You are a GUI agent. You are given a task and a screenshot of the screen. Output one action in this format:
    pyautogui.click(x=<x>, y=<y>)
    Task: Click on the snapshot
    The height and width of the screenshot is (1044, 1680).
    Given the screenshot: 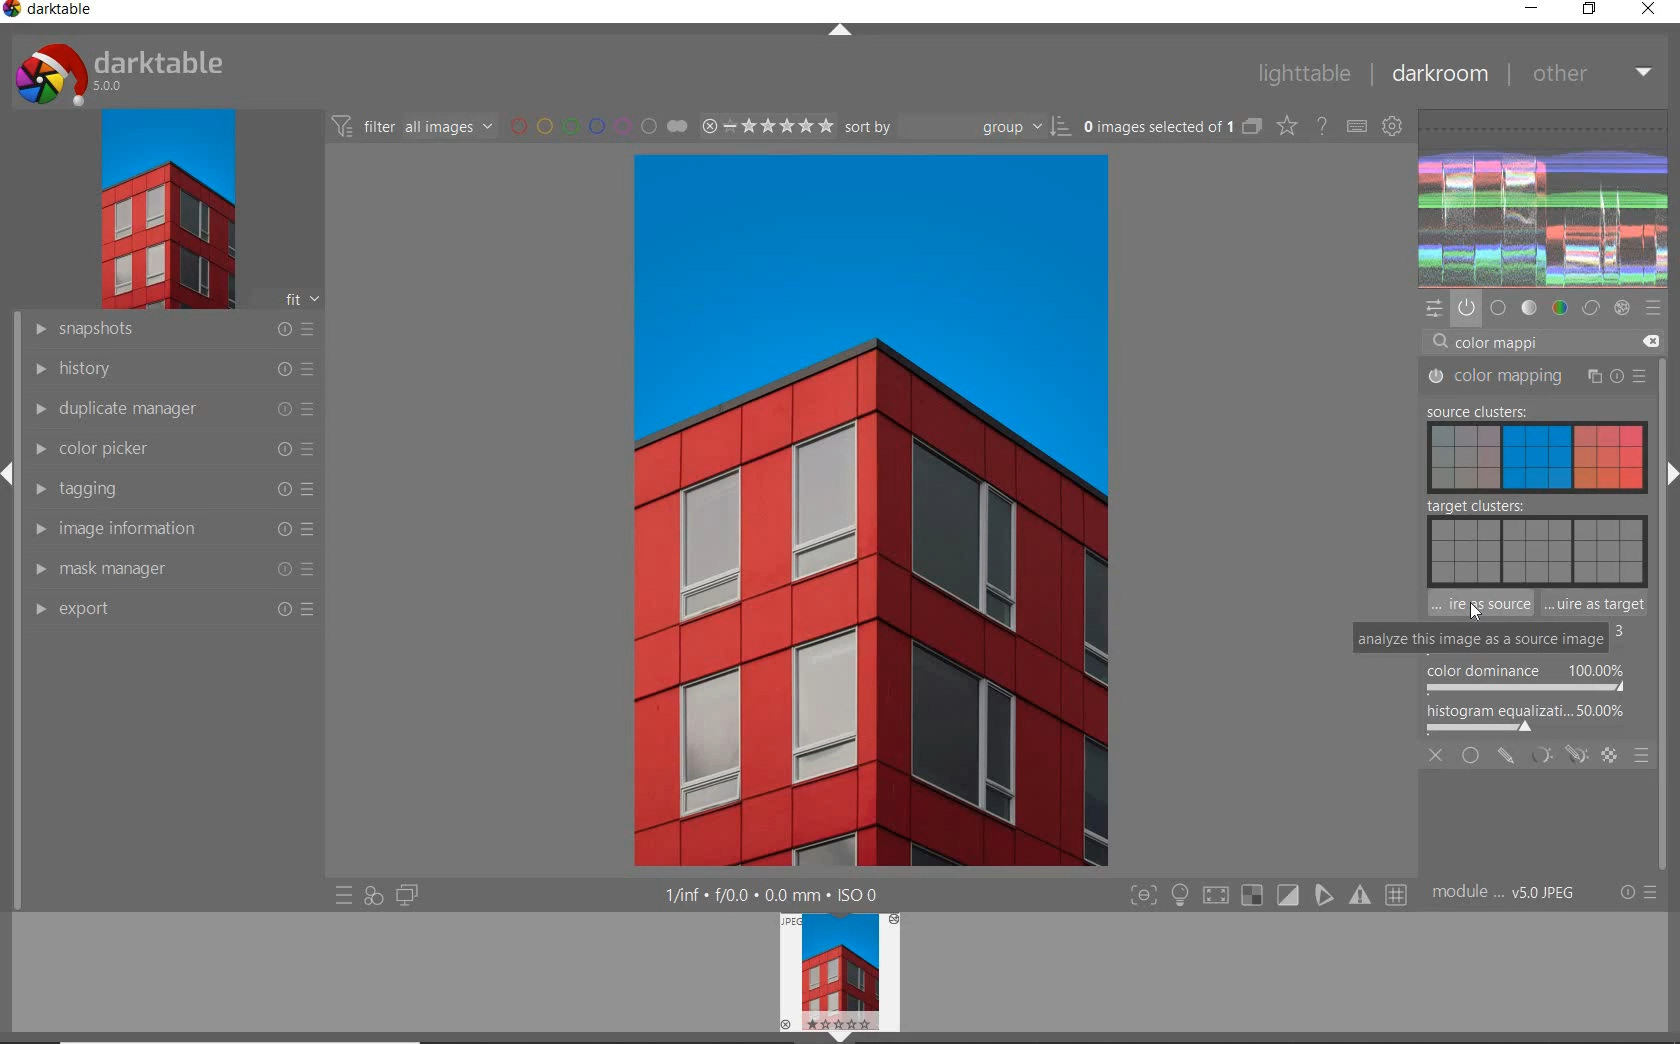 What is the action you would take?
    pyautogui.click(x=175, y=330)
    